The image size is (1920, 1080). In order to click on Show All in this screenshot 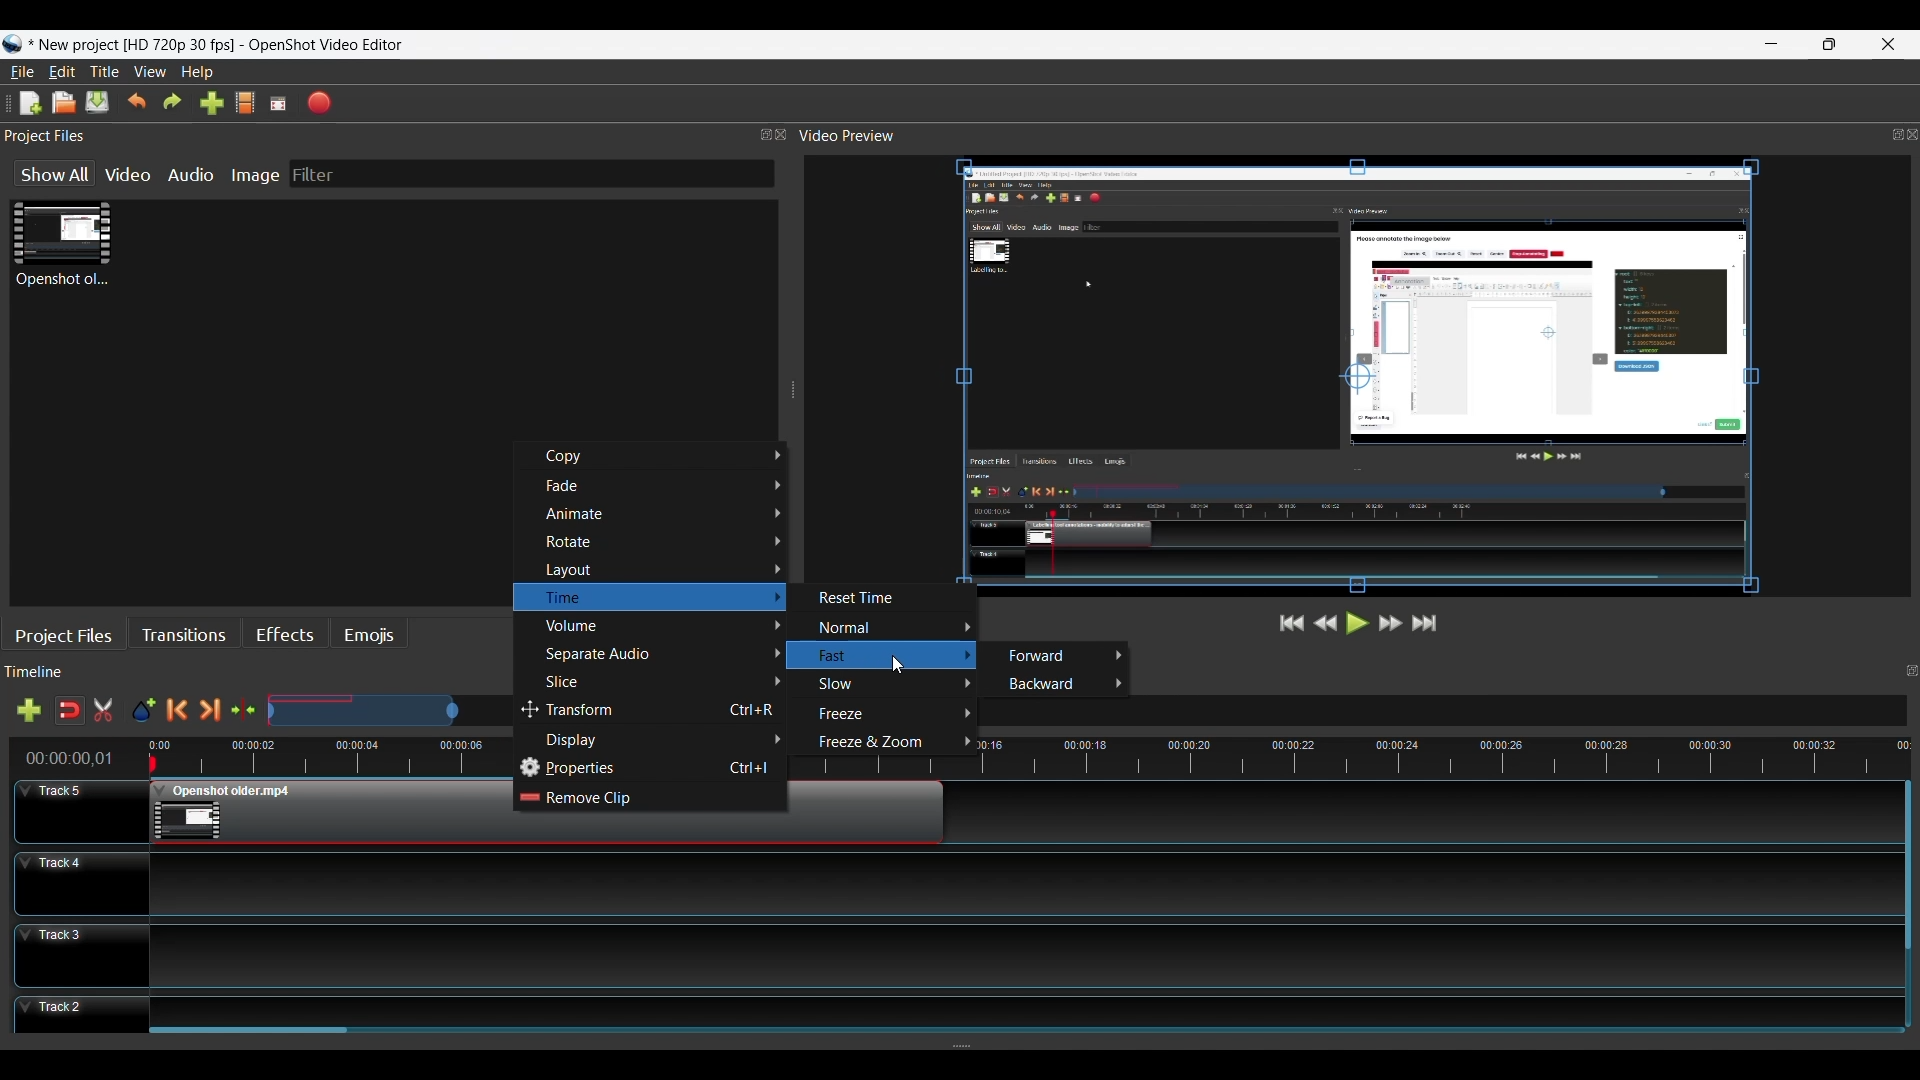, I will do `click(52, 174)`.